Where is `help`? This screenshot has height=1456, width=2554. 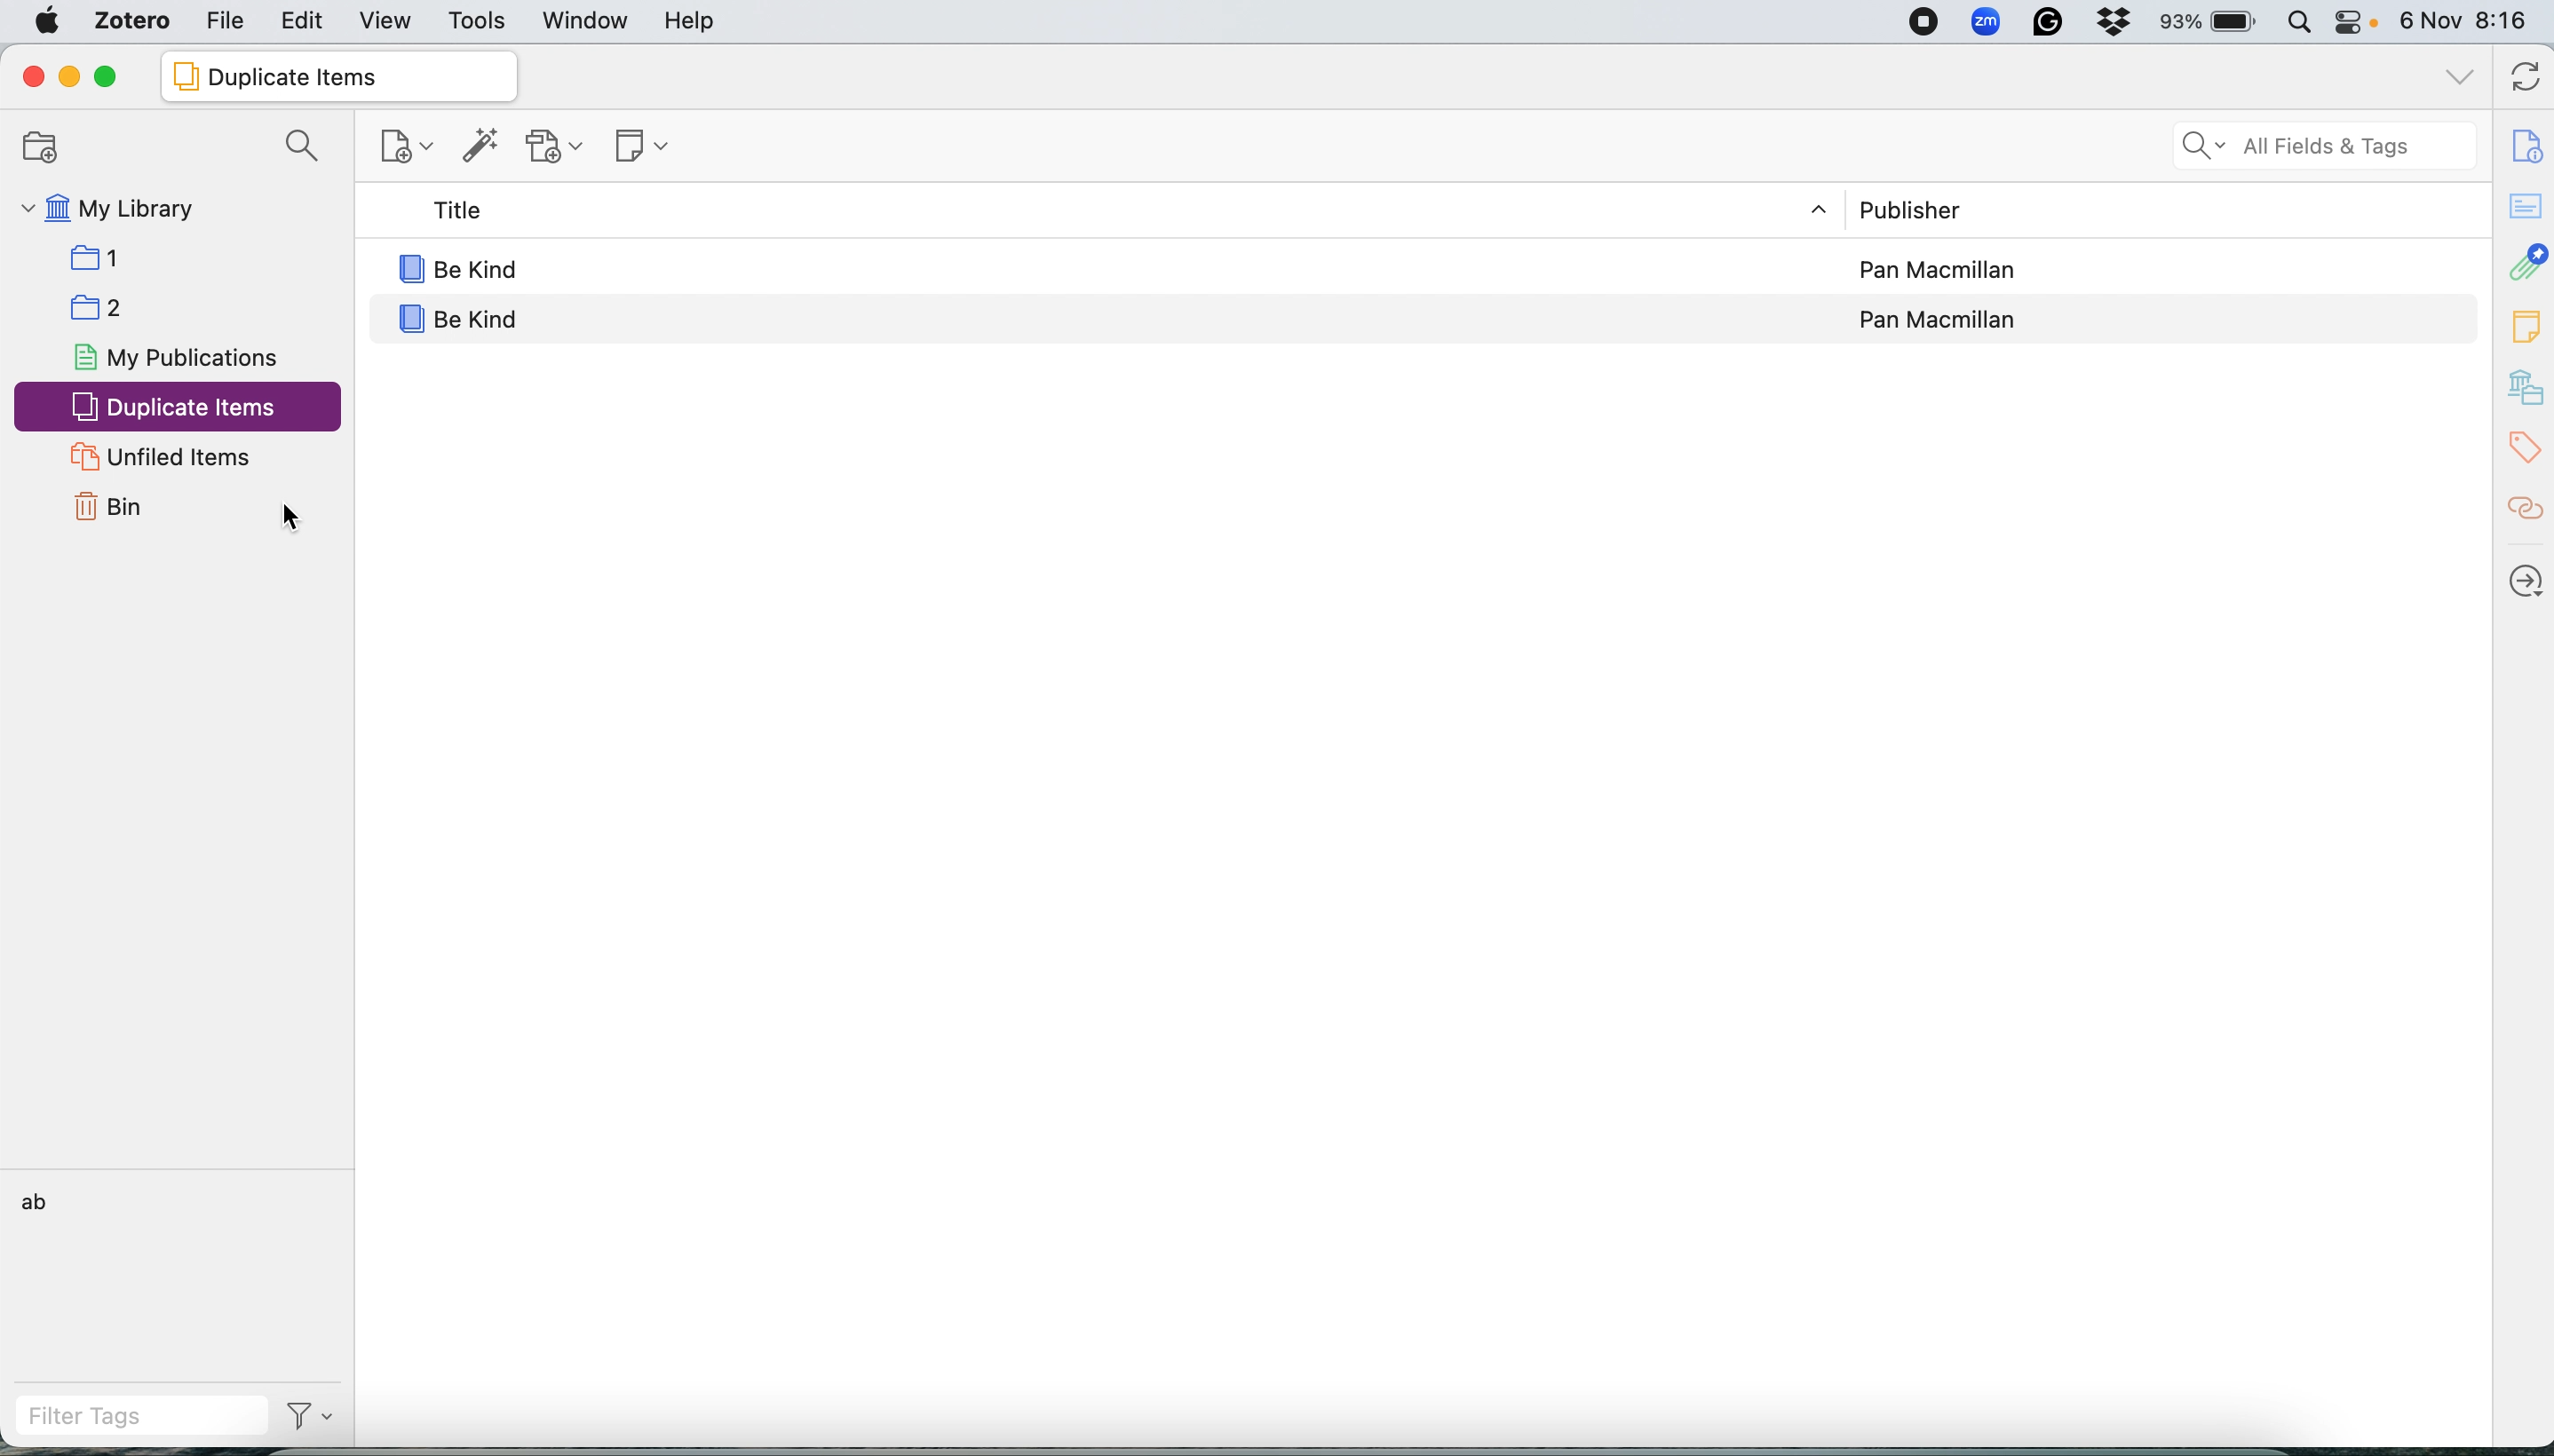 help is located at coordinates (693, 21).